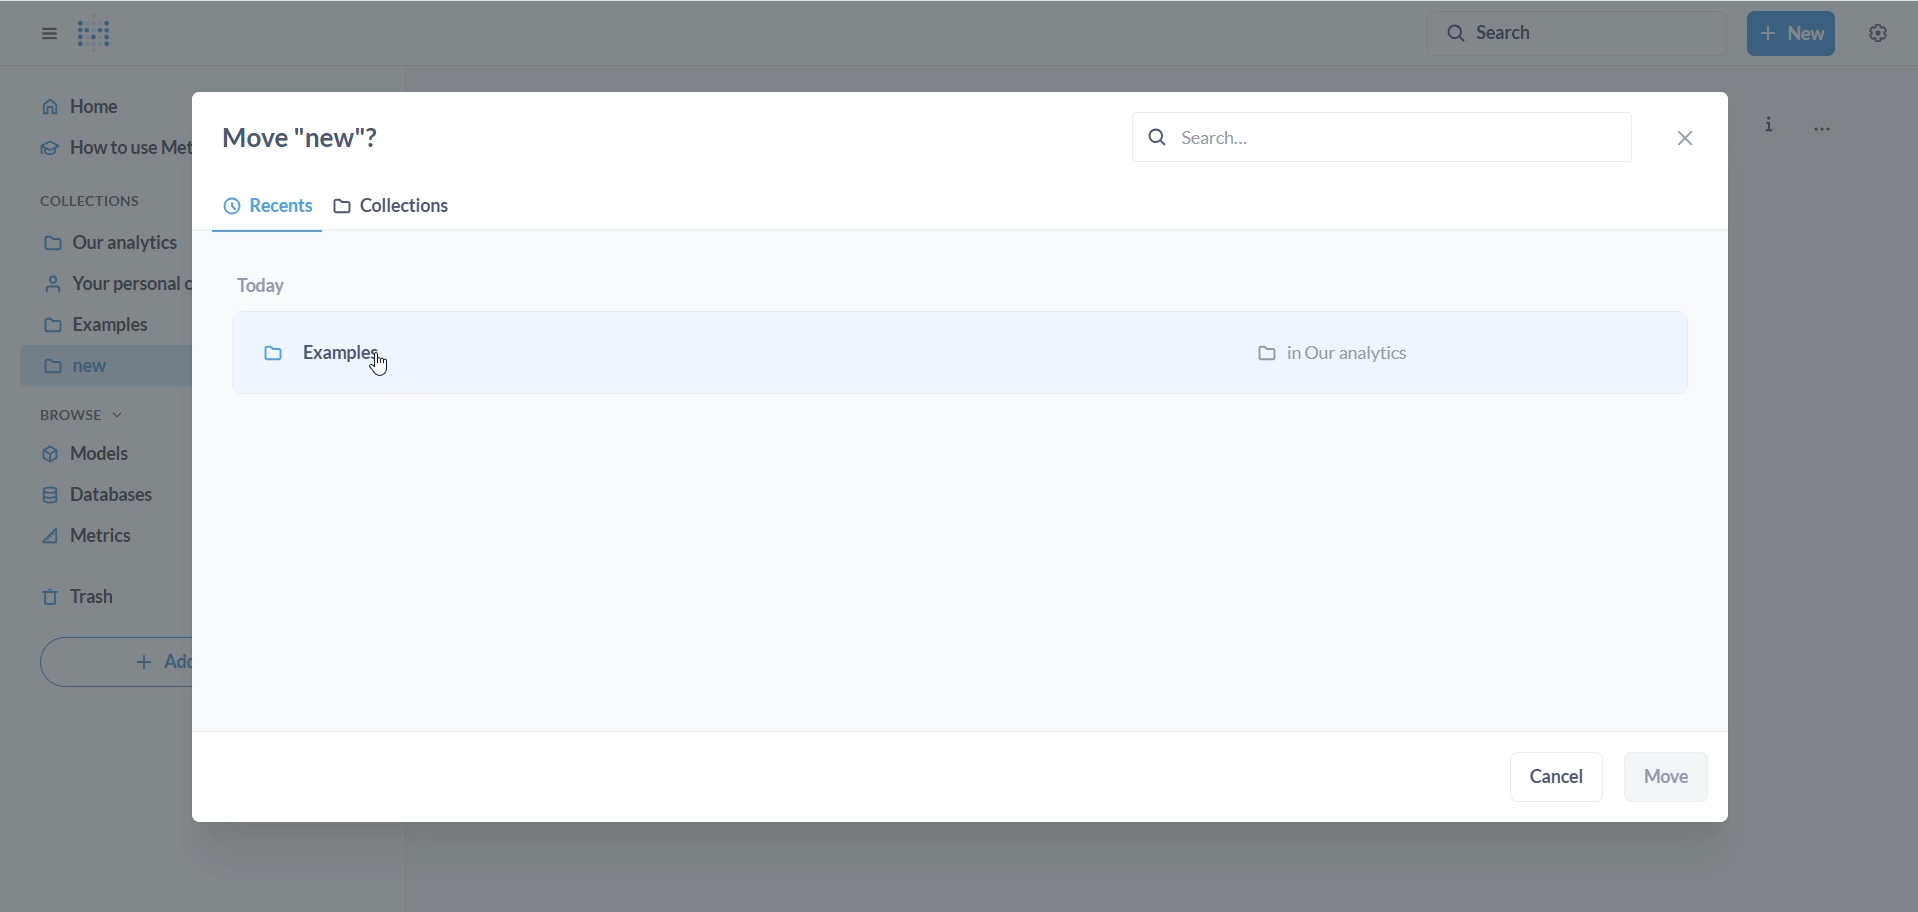  I want to click on databases, so click(103, 497).